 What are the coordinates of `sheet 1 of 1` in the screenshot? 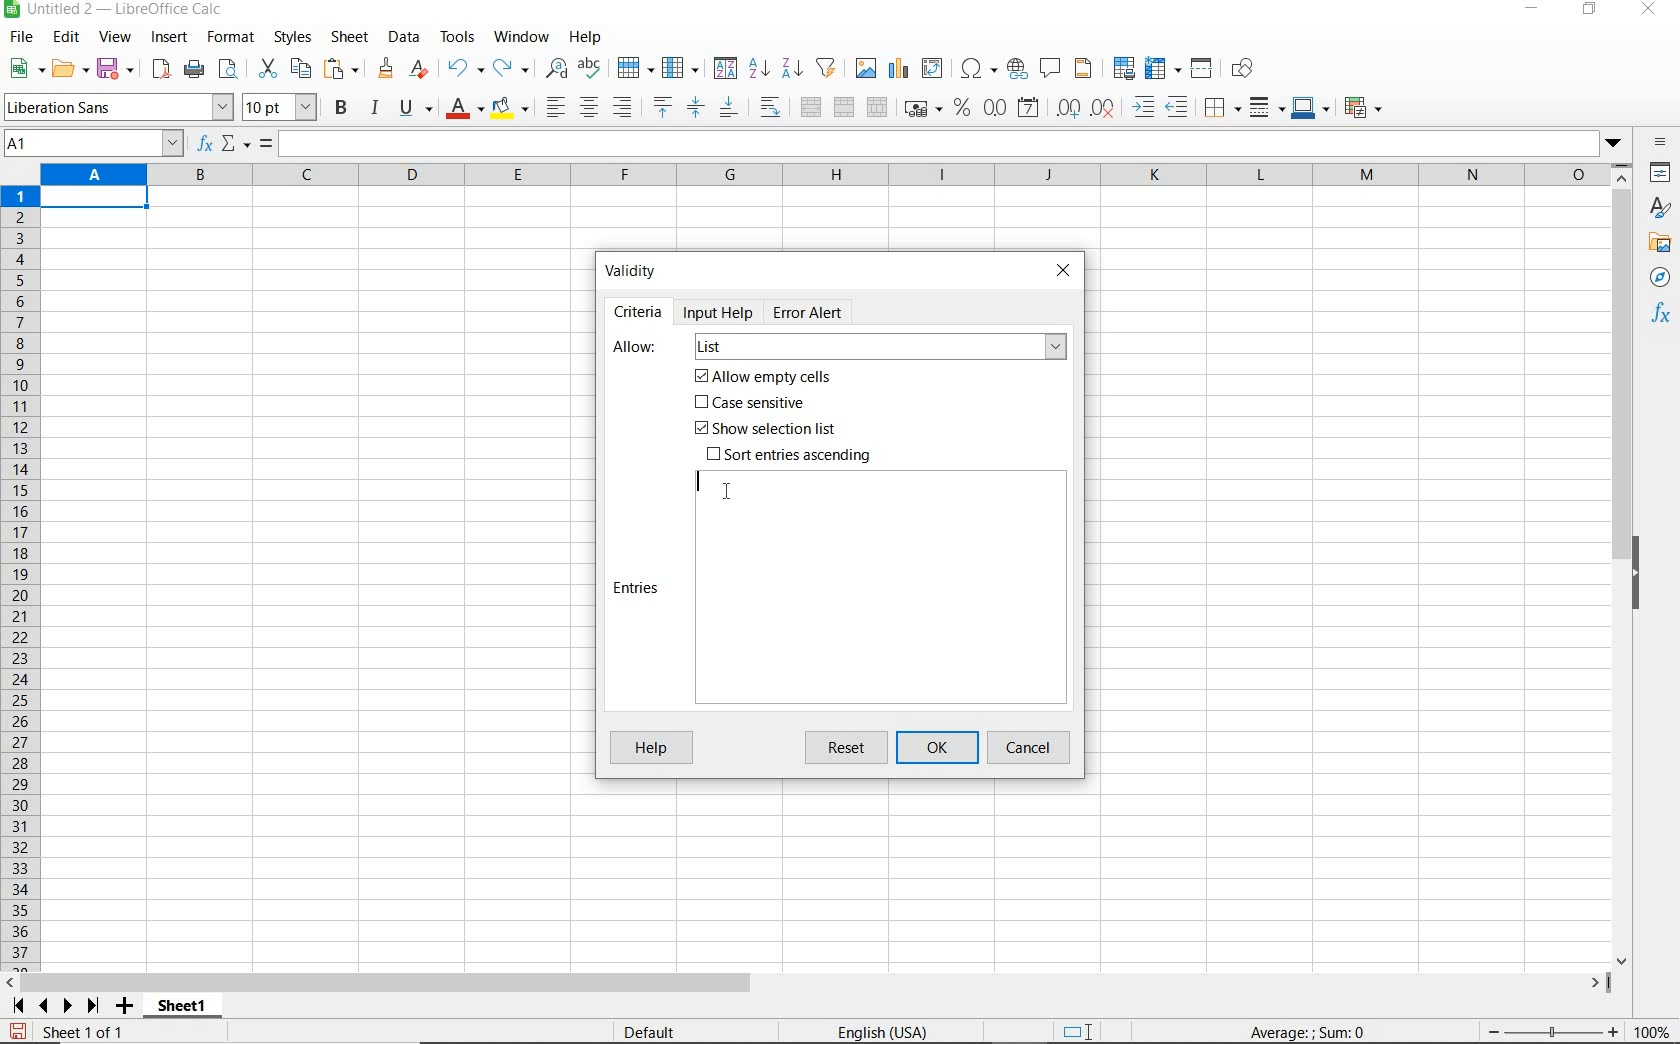 It's located at (90, 1033).